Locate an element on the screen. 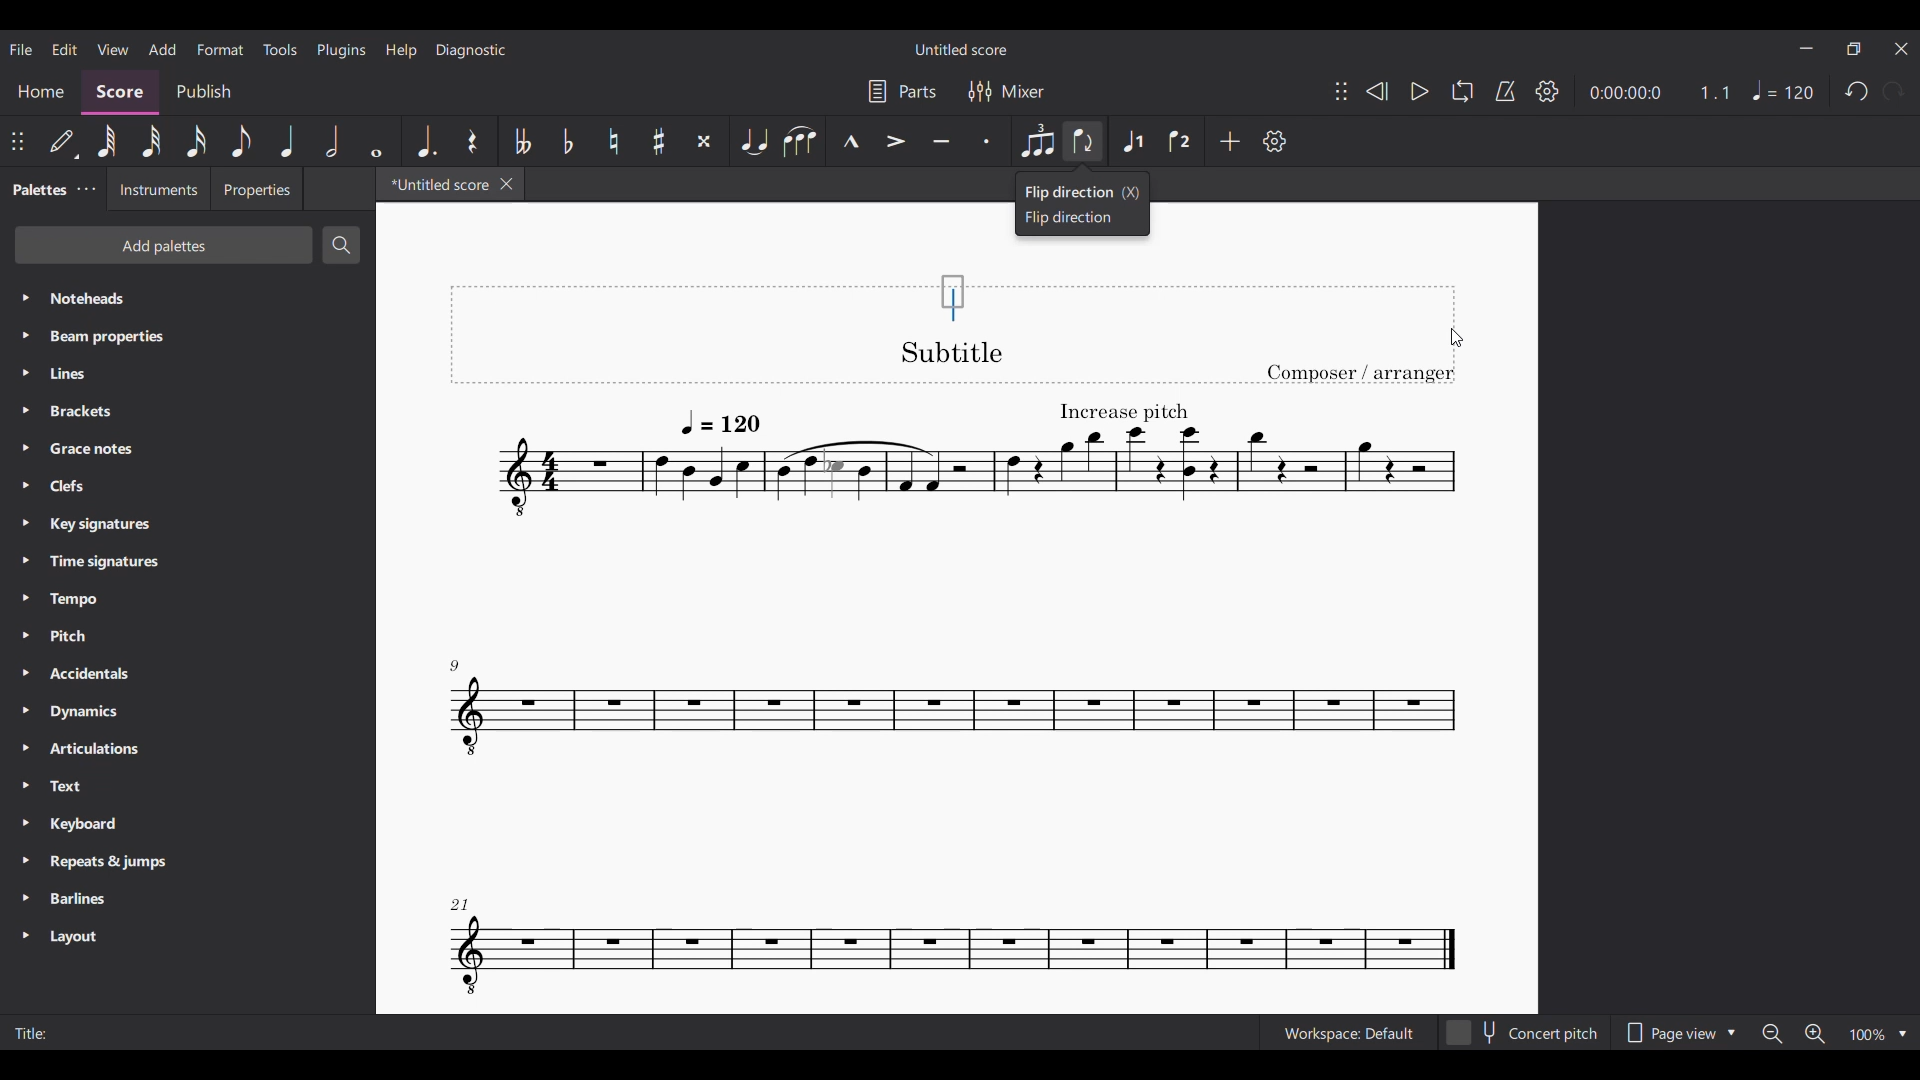 This screenshot has height=1080, width=1920. Toggle flat is located at coordinates (568, 141).